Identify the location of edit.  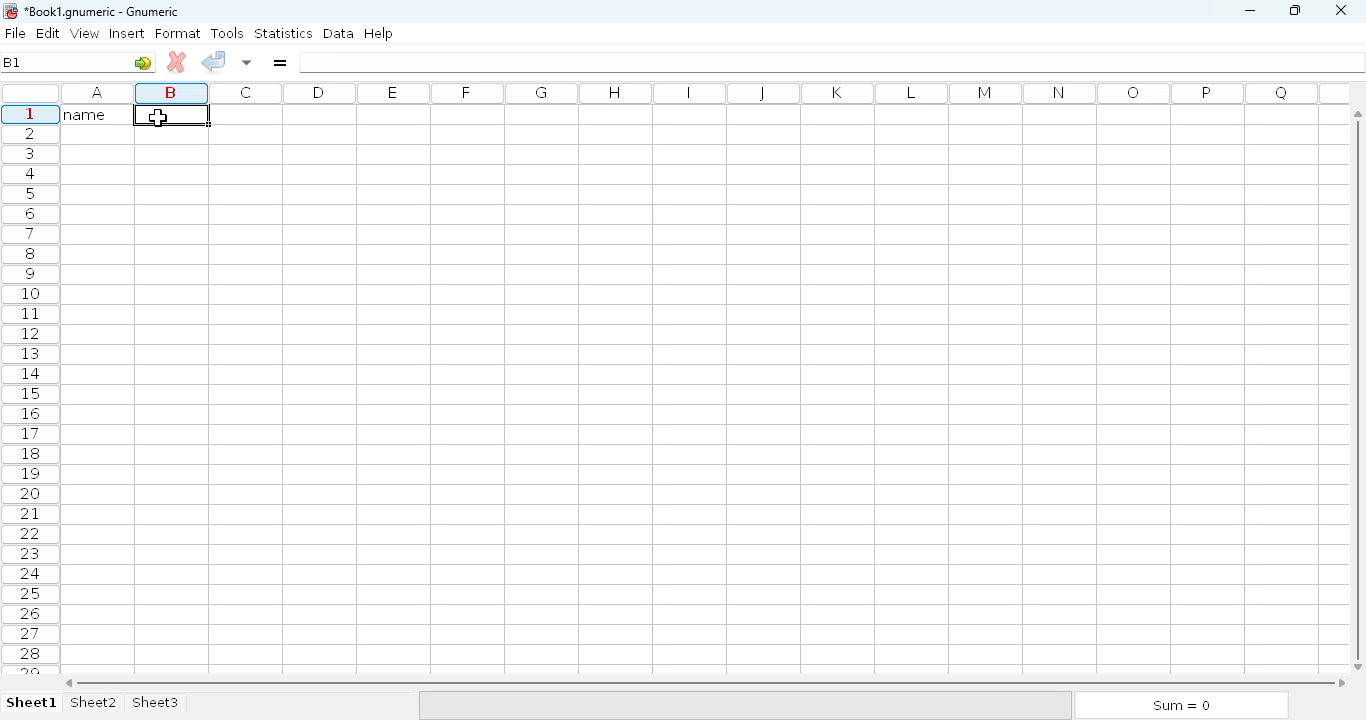
(49, 33).